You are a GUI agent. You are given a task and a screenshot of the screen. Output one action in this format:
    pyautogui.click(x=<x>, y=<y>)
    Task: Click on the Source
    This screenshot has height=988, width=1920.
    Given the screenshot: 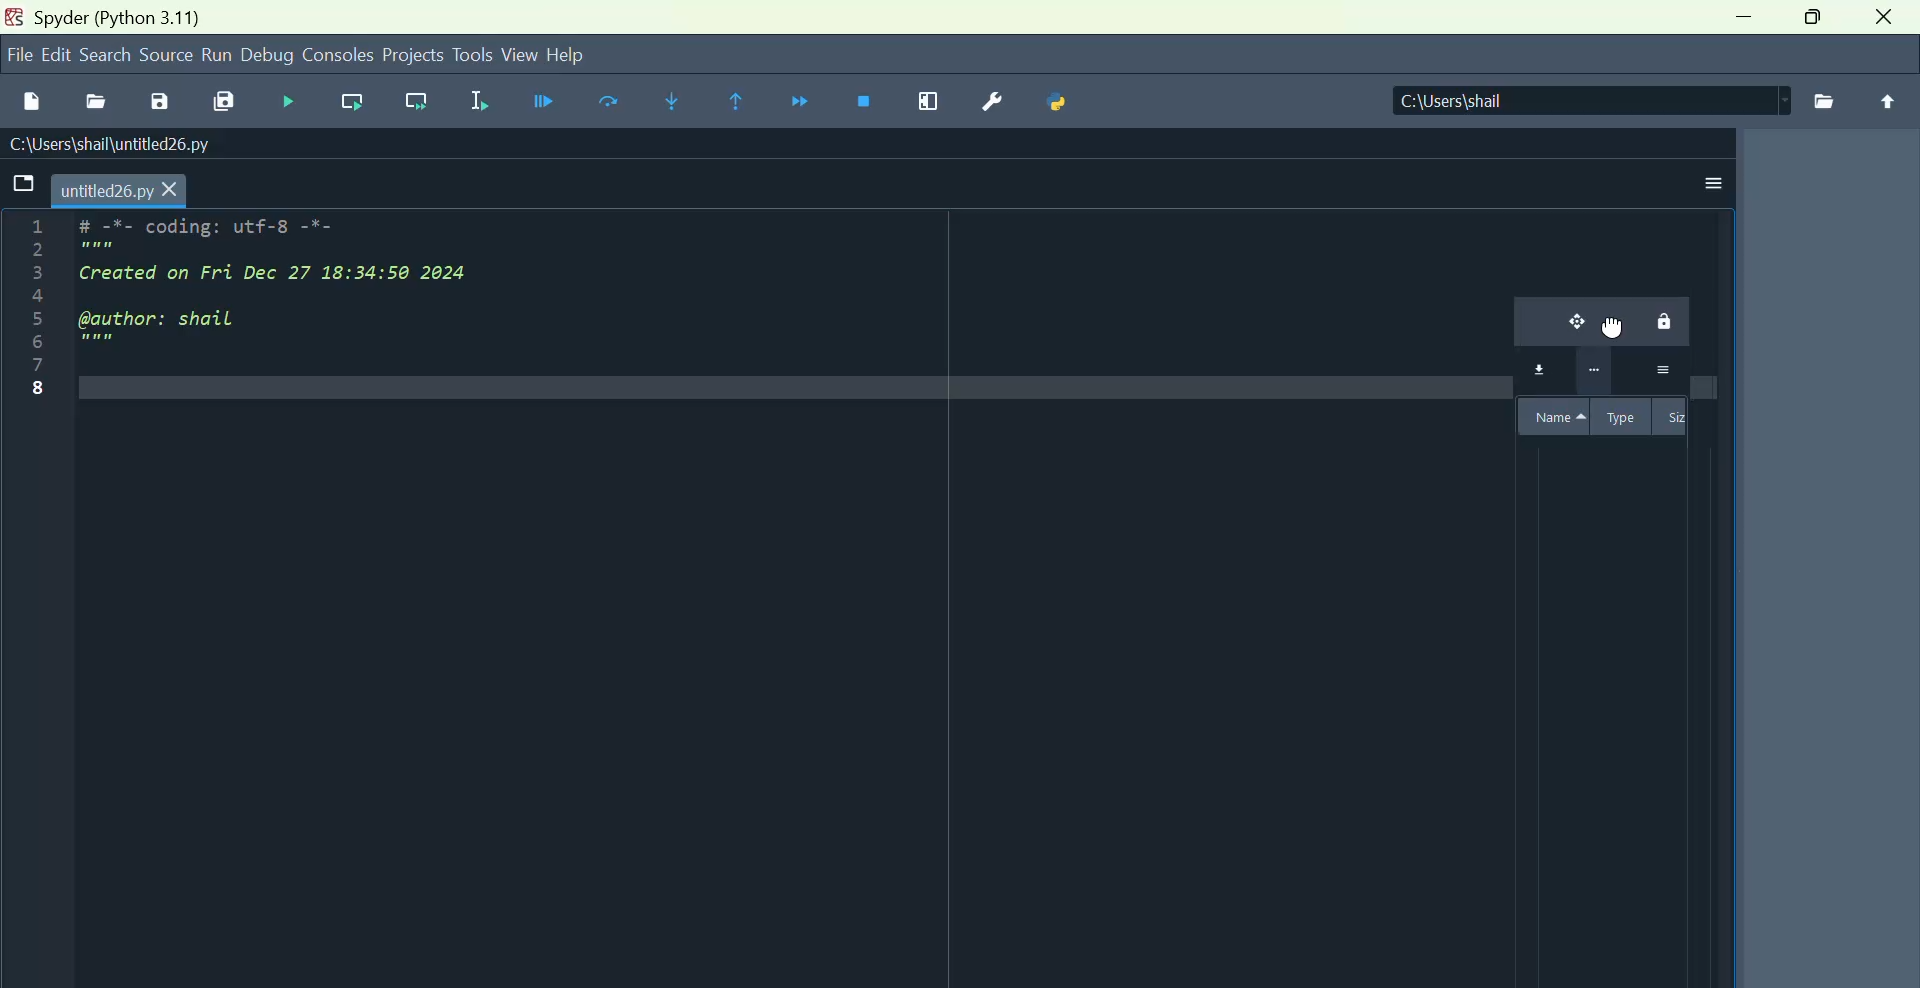 What is the action you would take?
    pyautogui.click(x=169, y=56)
    